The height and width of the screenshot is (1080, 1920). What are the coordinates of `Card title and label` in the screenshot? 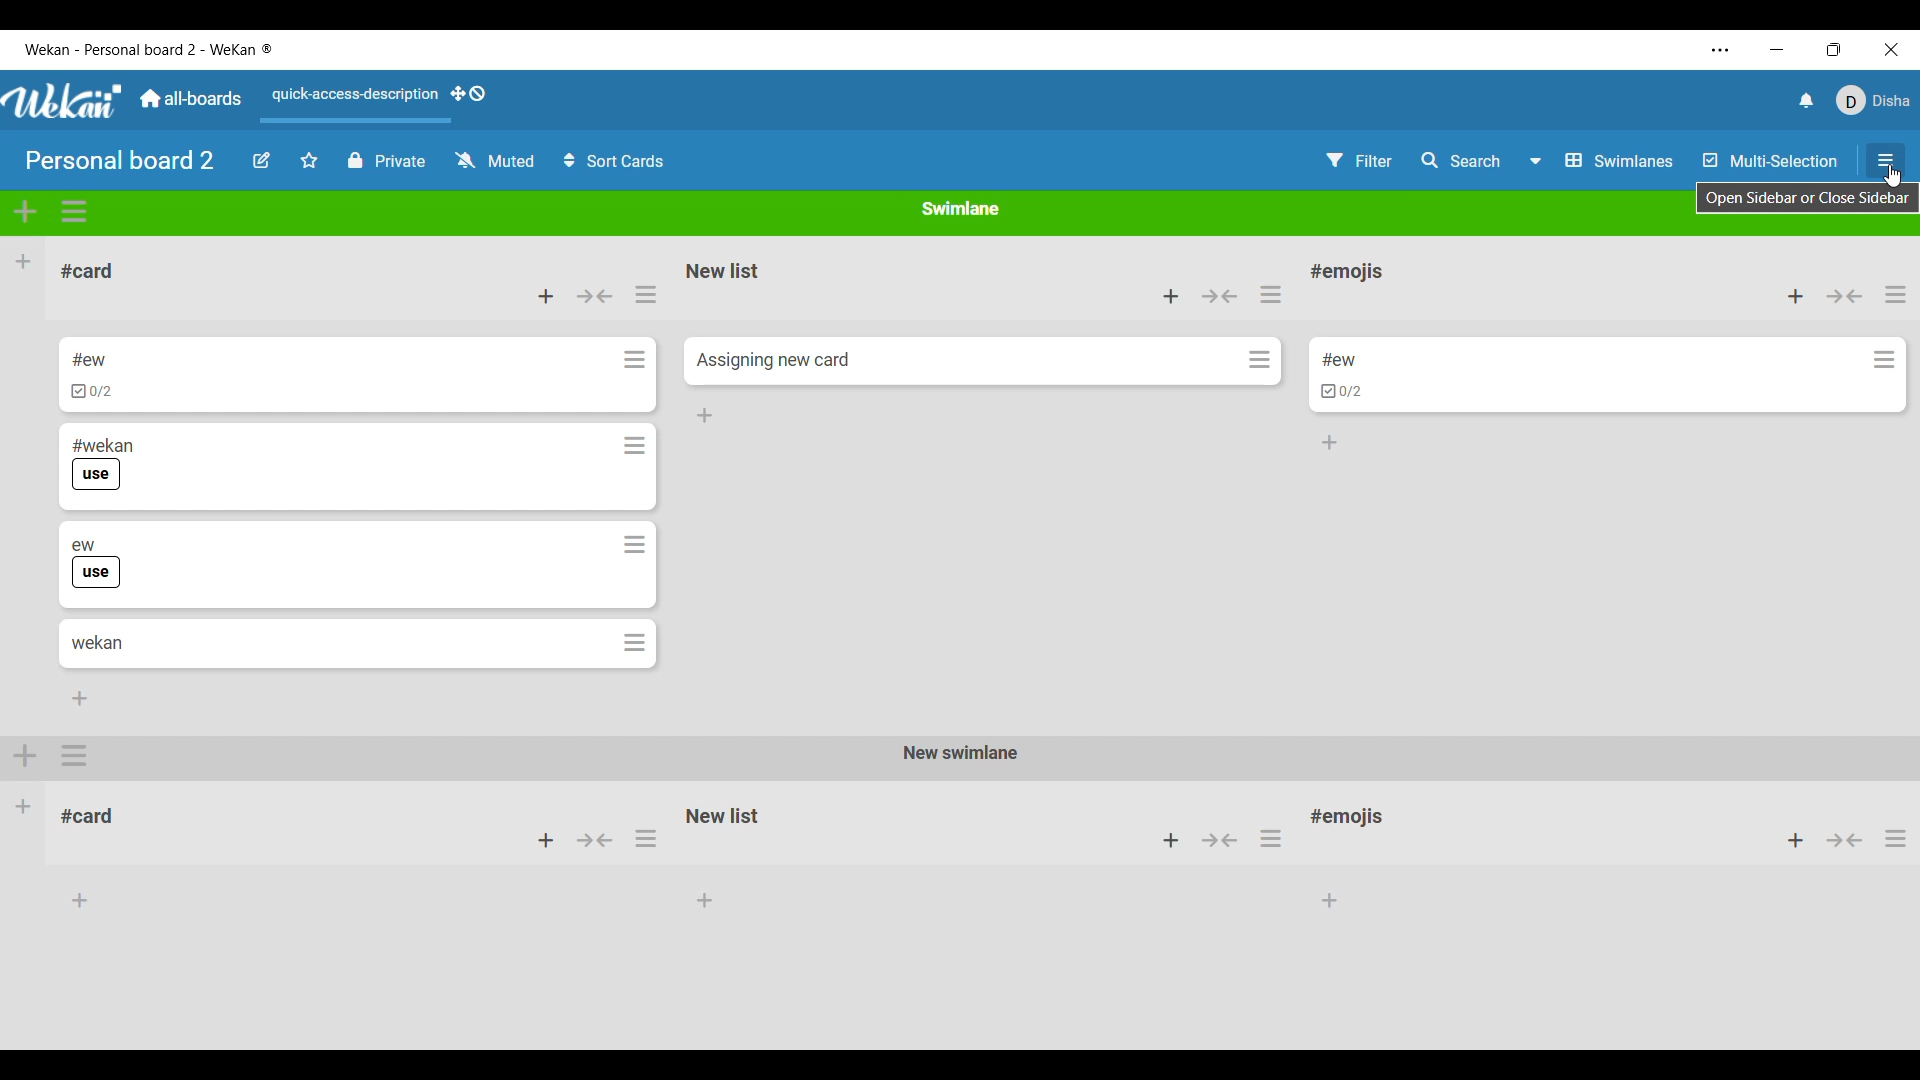 It's located at (102, 464).